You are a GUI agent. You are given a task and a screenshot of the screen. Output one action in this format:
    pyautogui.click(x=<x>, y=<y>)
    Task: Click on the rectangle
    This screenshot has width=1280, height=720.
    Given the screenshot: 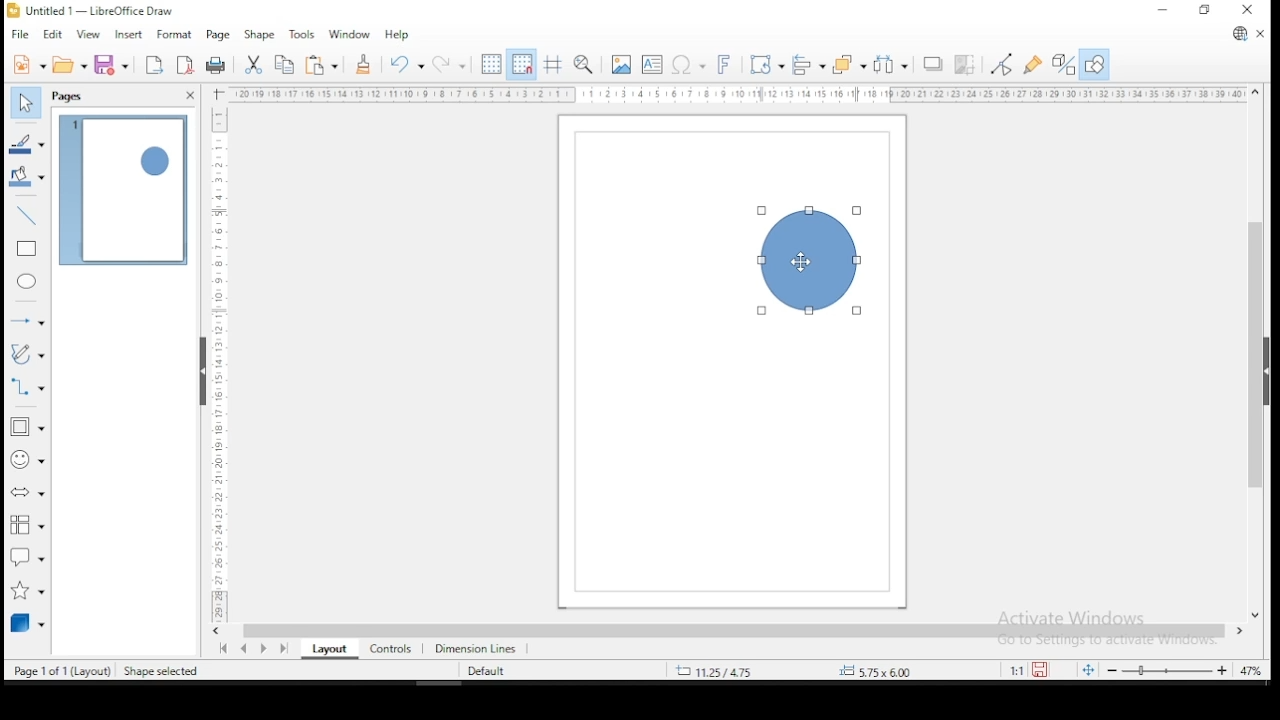 What is the action you would take?
    pyautogui.click(x=28, y=249)
    